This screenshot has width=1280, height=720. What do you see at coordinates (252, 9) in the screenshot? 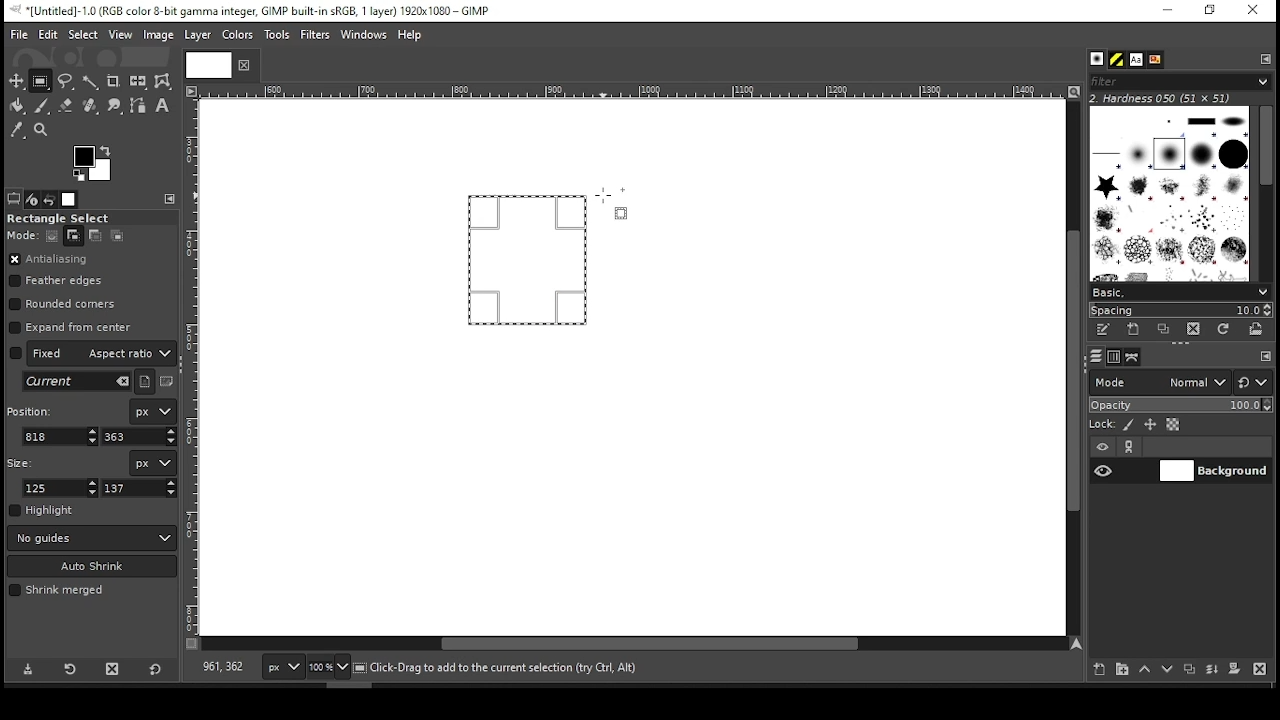
I see `icon and filename` at bounding box center [252, 9].